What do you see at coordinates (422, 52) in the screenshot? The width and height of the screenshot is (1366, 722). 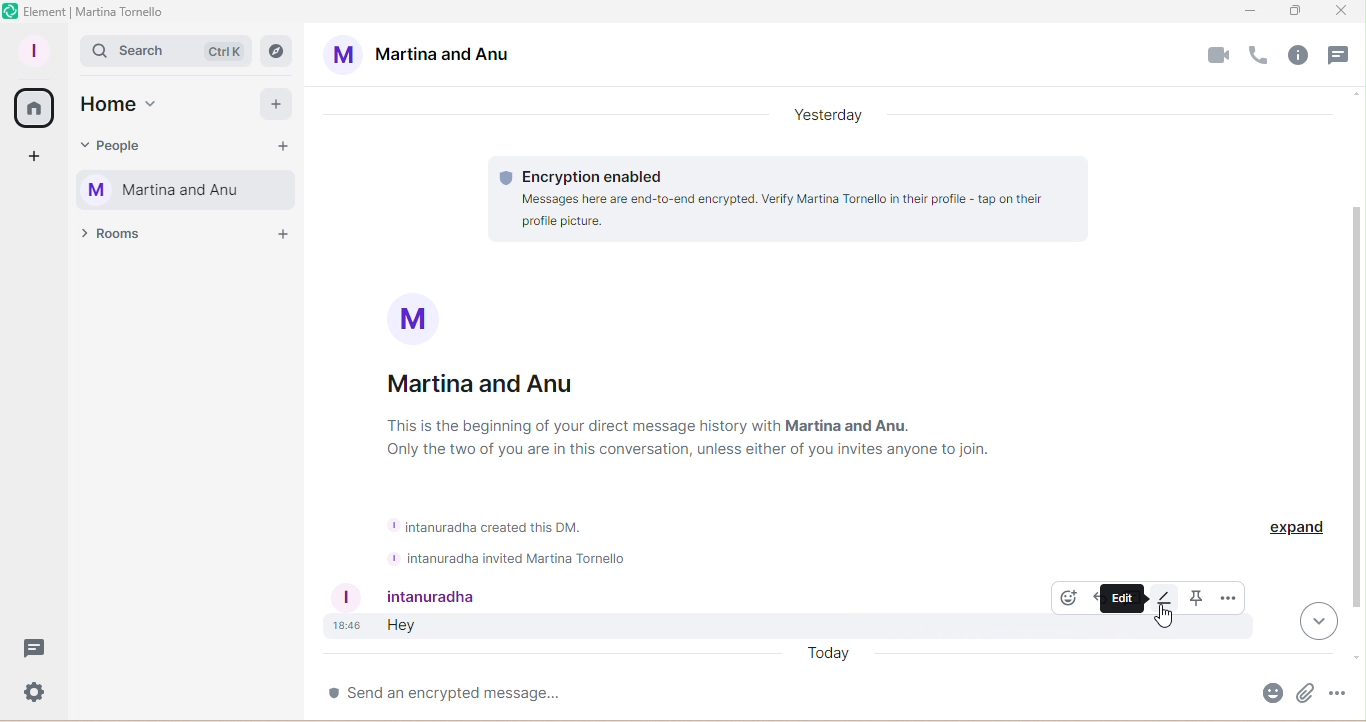 I see `Martina and Anu` at bounding box center [422, 52].